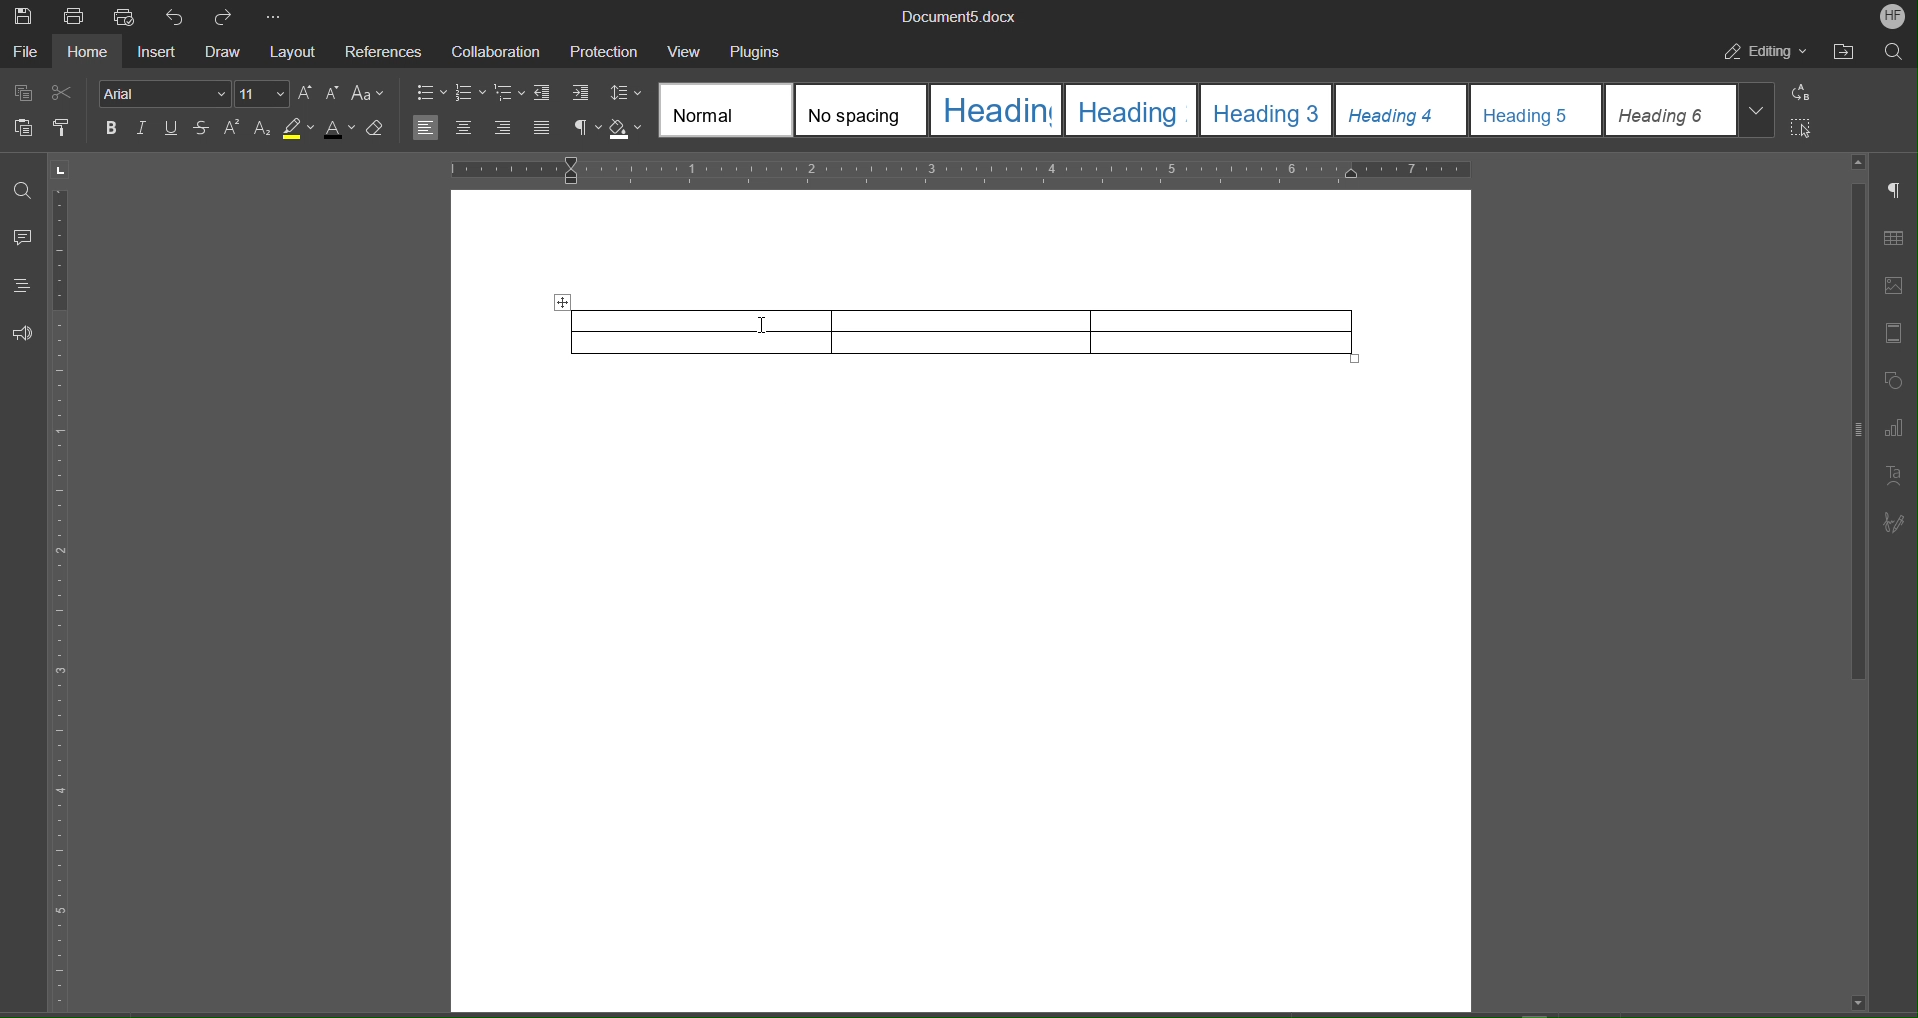  Describe the element at coordinates (629, 129) in the screenshot. I see `Shadow` at that location.